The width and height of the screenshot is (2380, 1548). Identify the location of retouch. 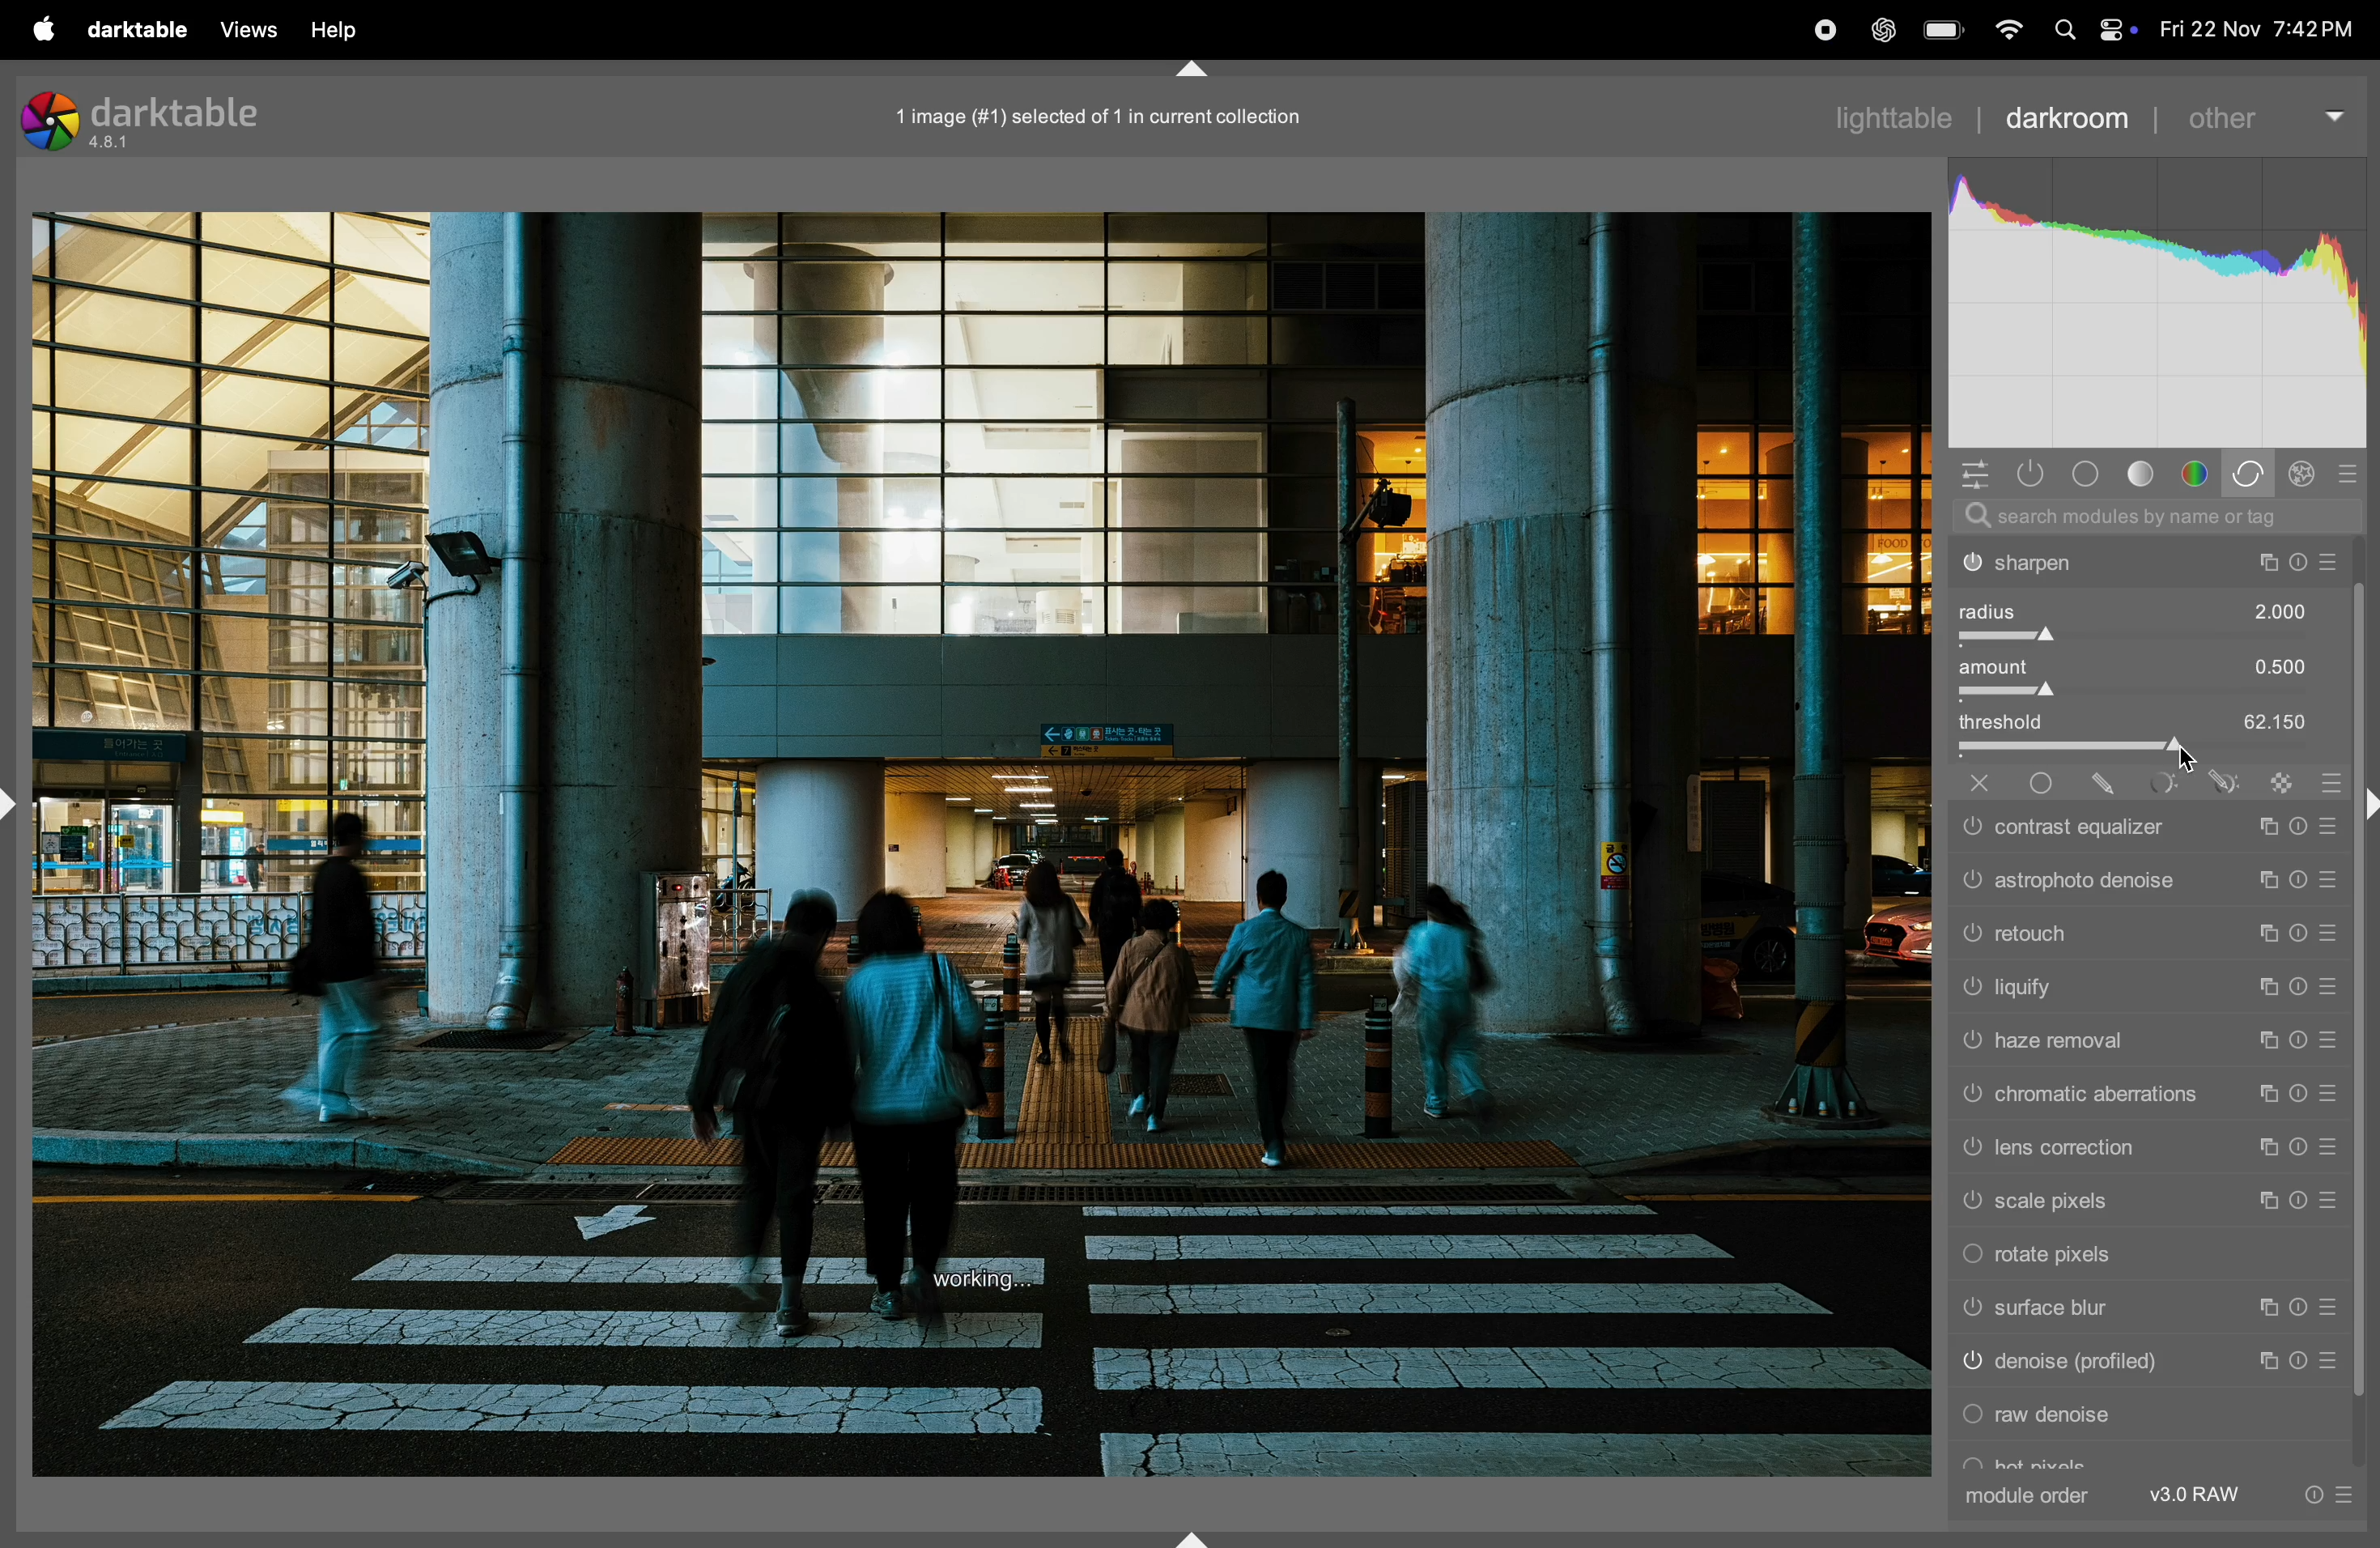
(2147, 934).